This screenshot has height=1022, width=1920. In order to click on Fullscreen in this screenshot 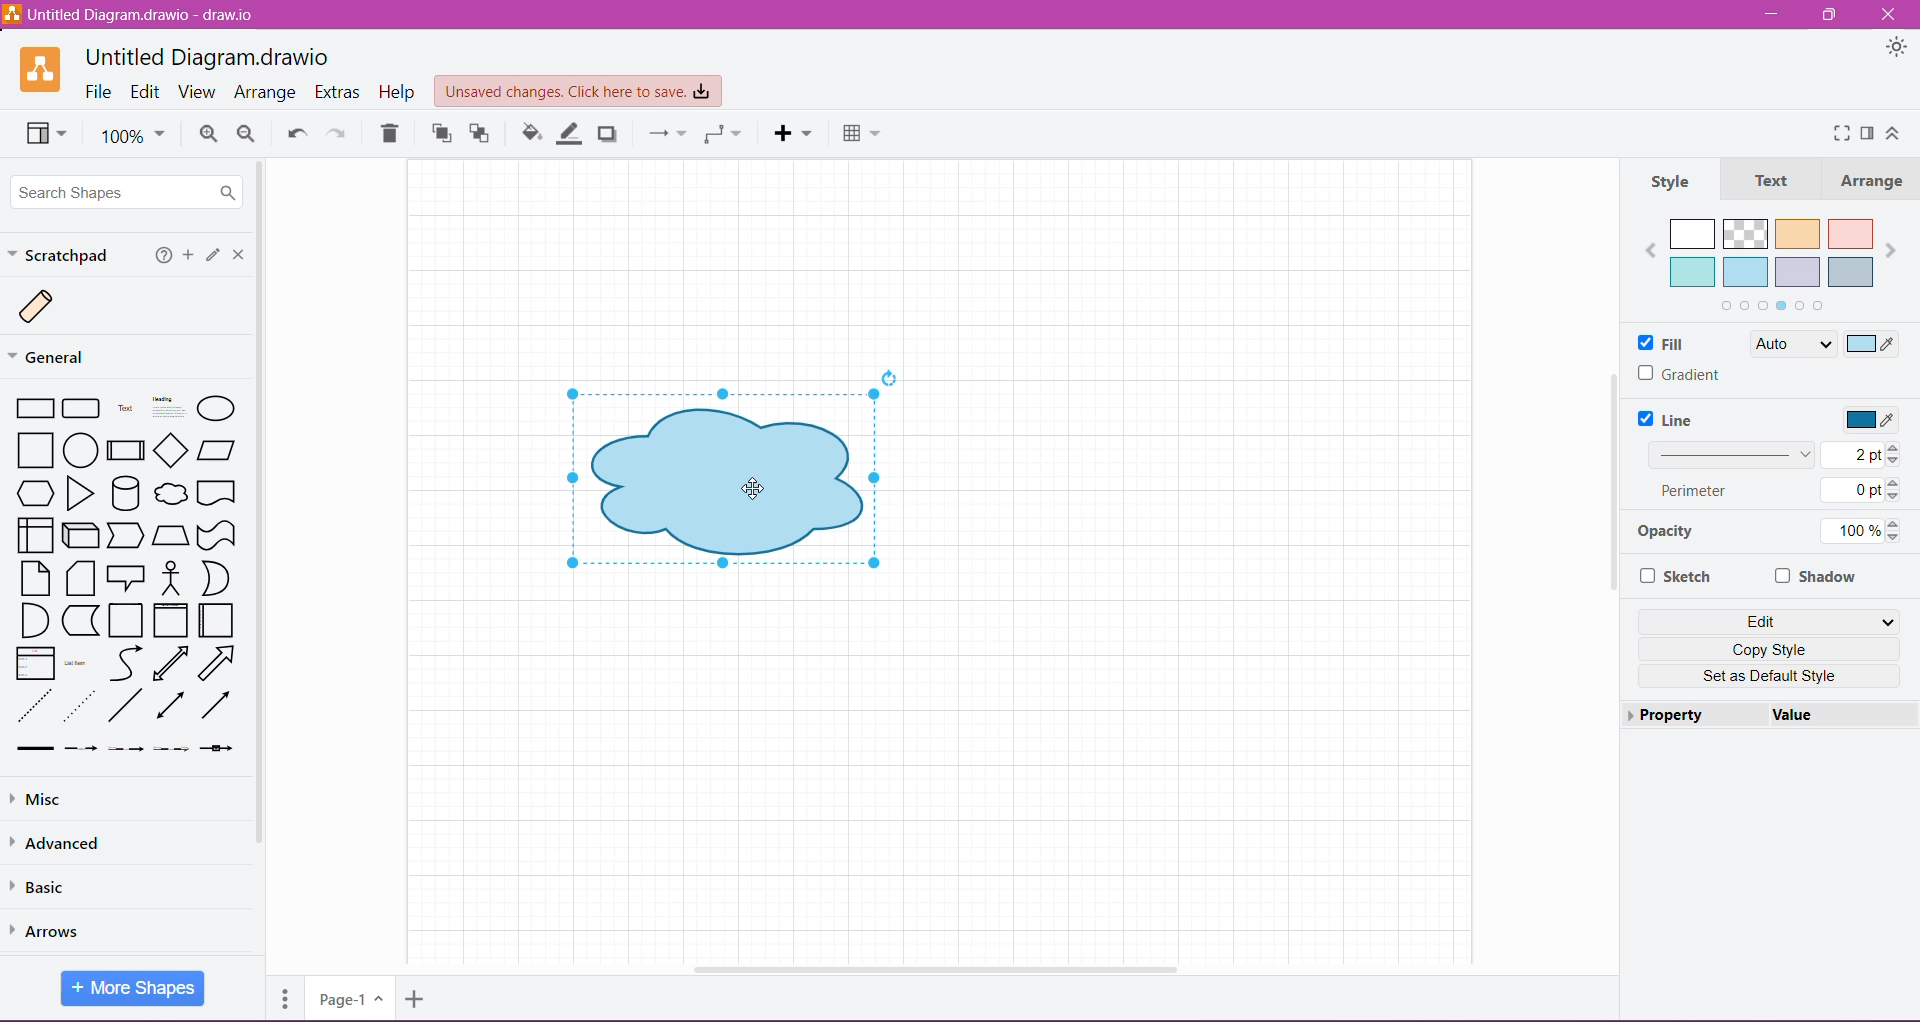, I will do `click(1838, 134)`.